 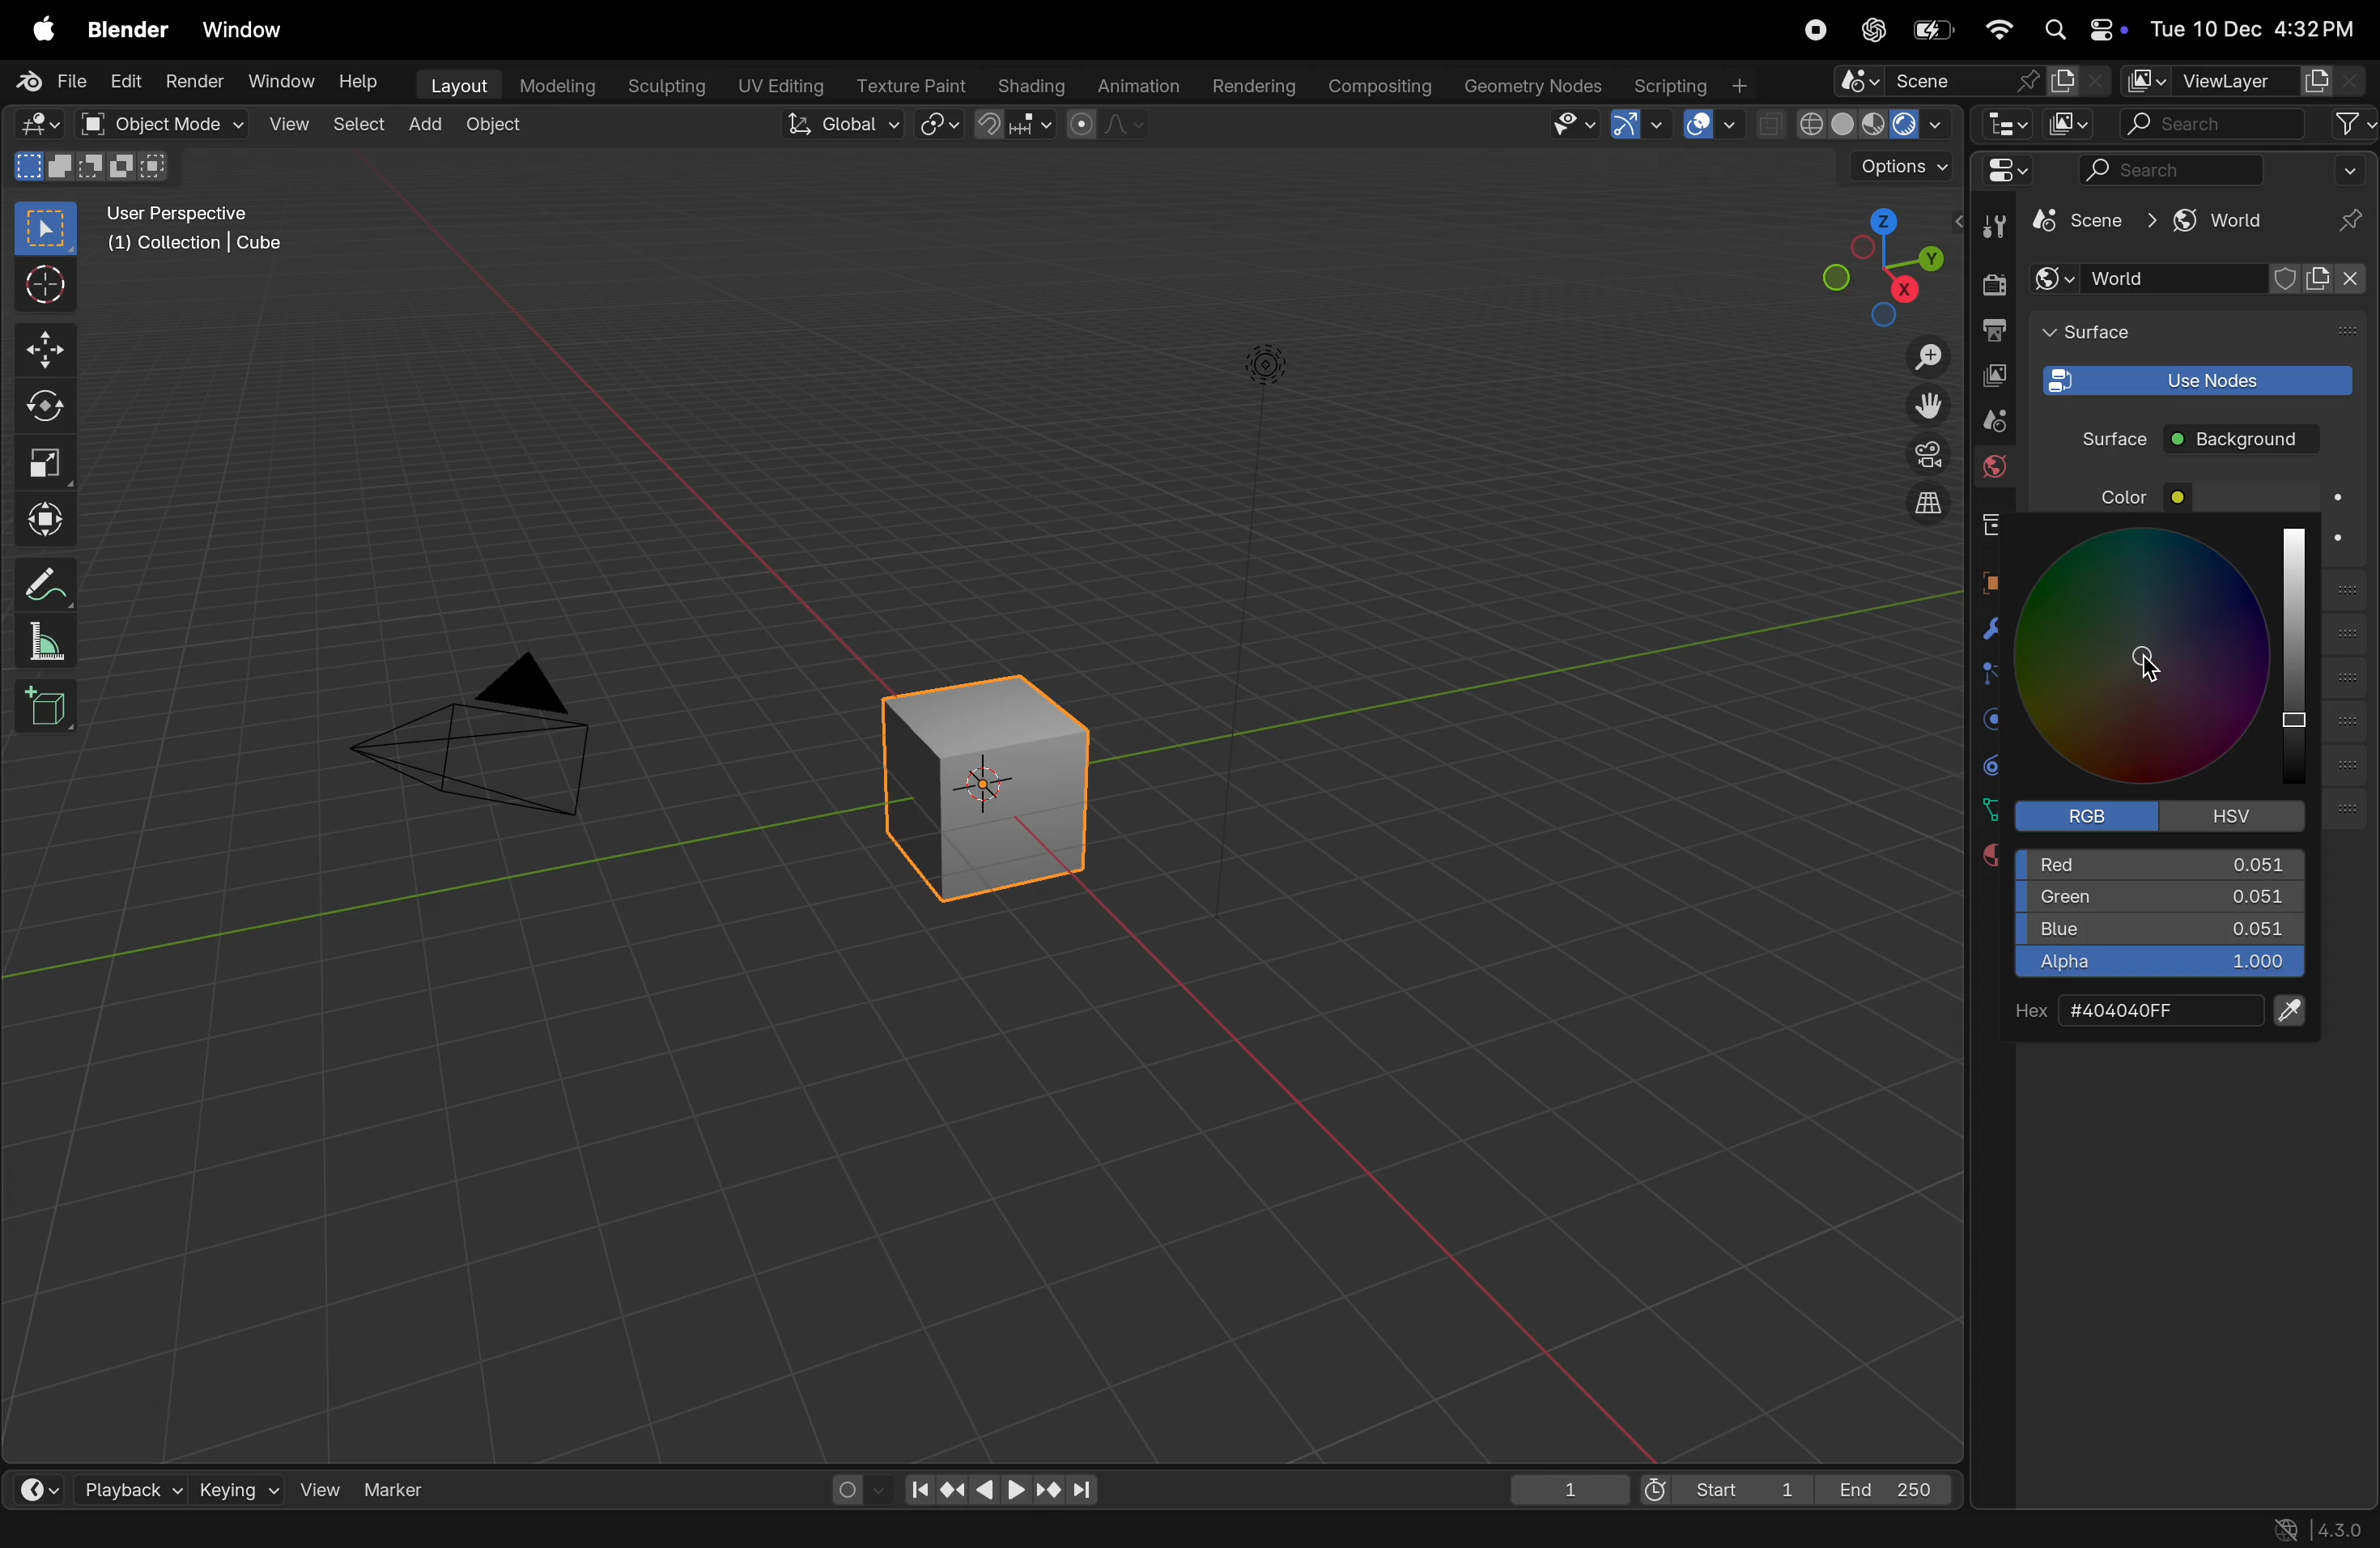 I want to click on Particles, so click(x=1994, y=677).